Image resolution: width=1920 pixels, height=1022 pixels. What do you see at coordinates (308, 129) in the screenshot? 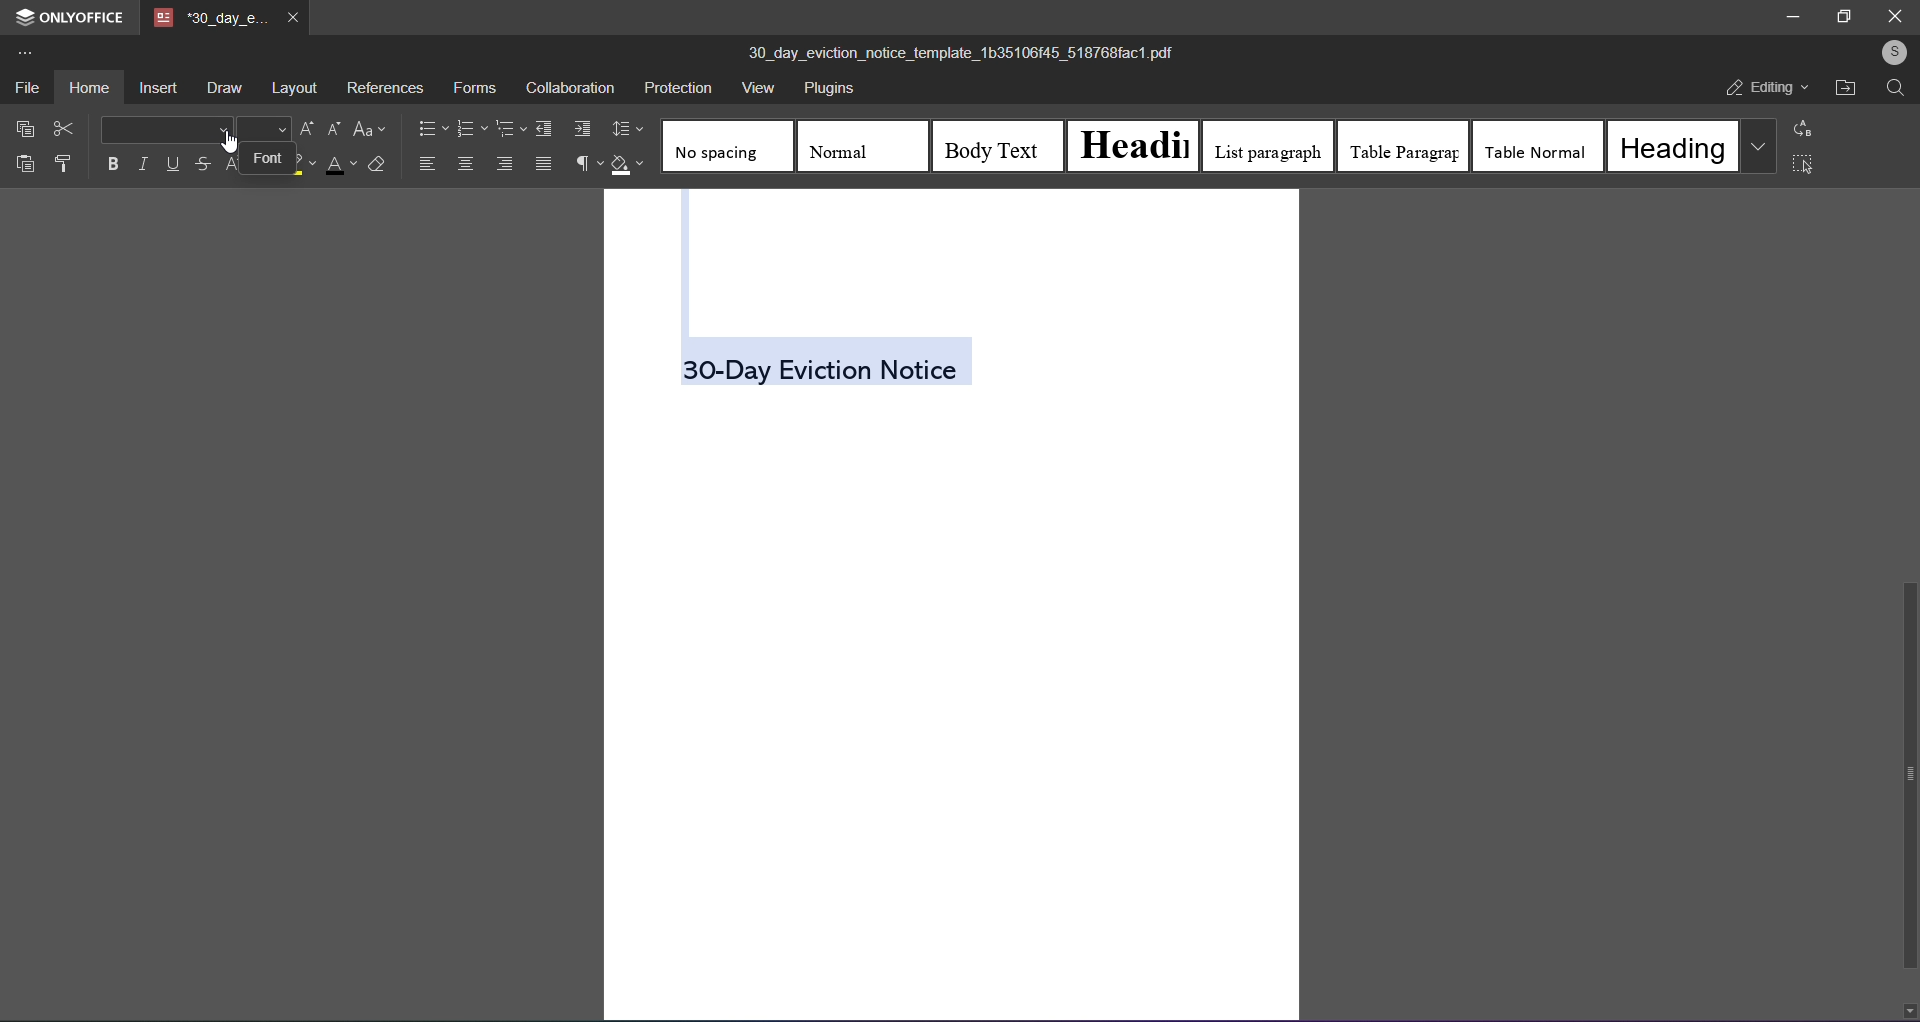
I see `increase font size` at bounding box center [308, 129].